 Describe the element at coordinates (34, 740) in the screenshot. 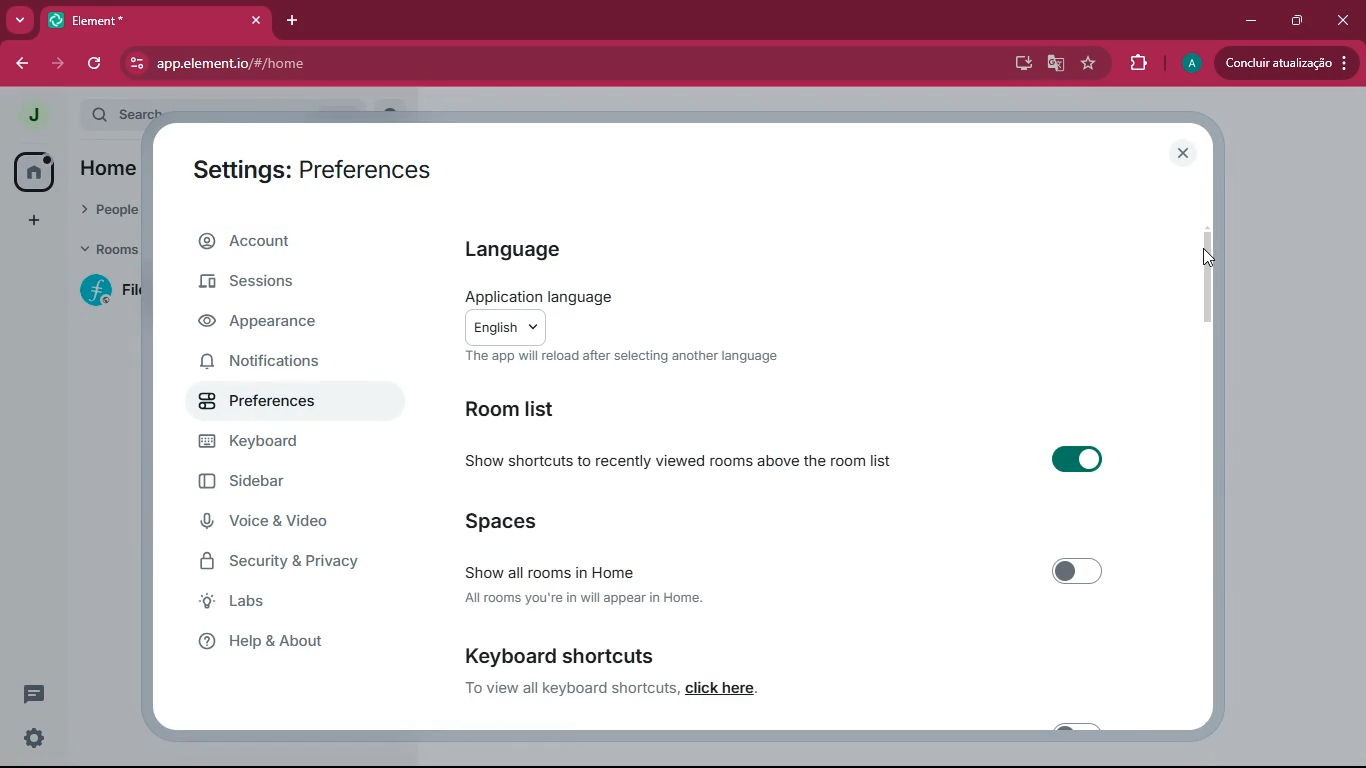

I see `settings` at that location.